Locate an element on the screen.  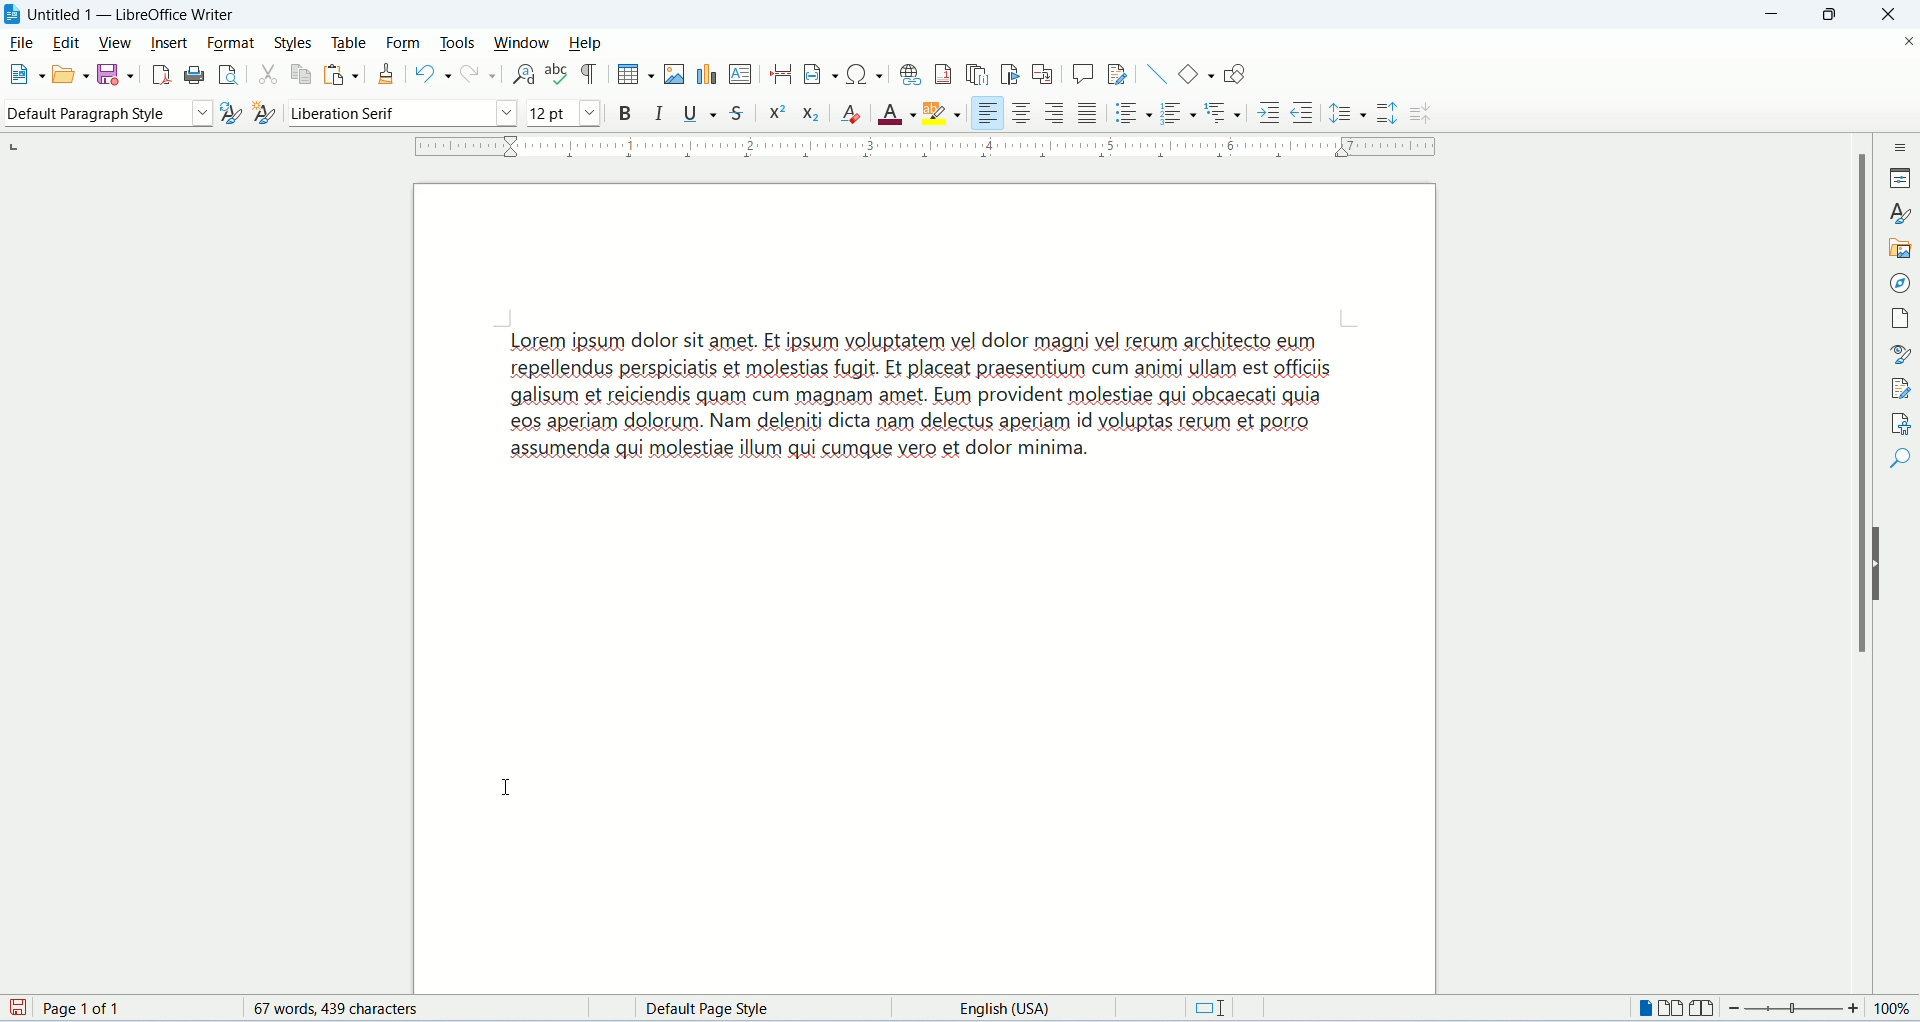
justified is located at coordinates (1085, 113).